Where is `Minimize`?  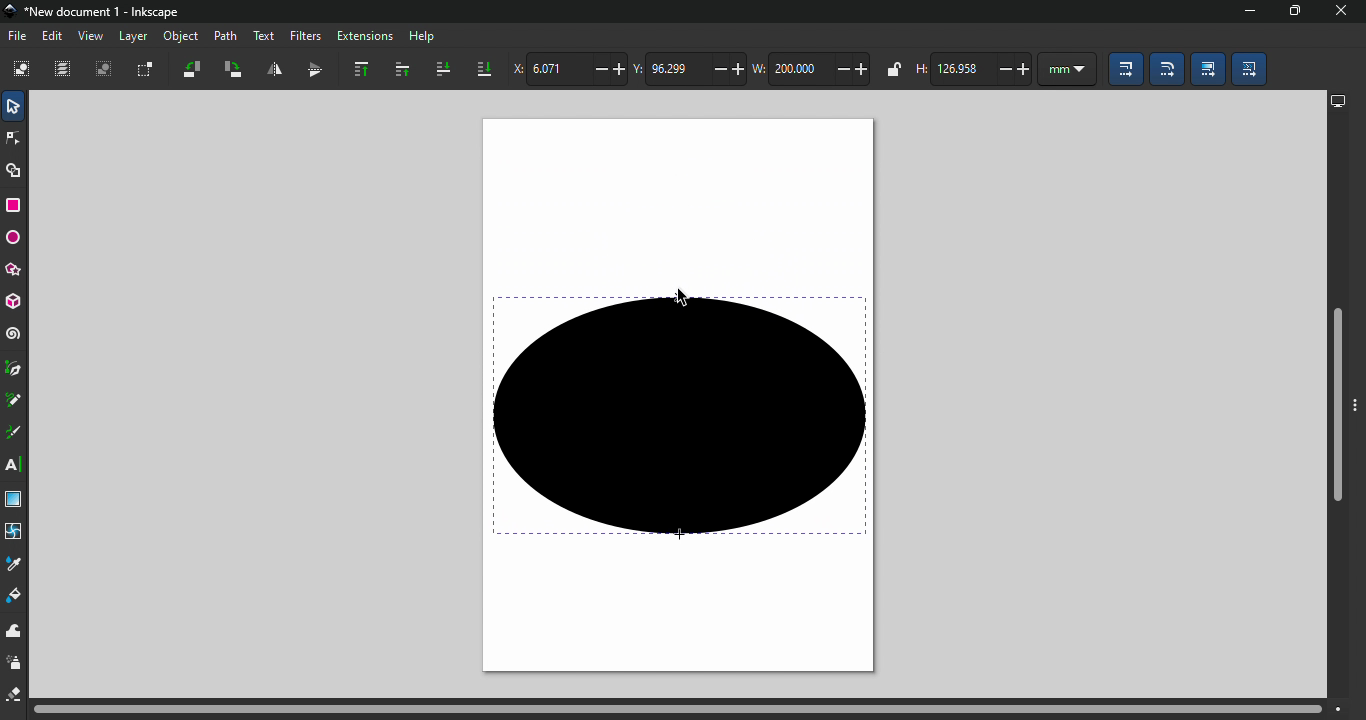
Minimize is located at coordinates (1243, 12).